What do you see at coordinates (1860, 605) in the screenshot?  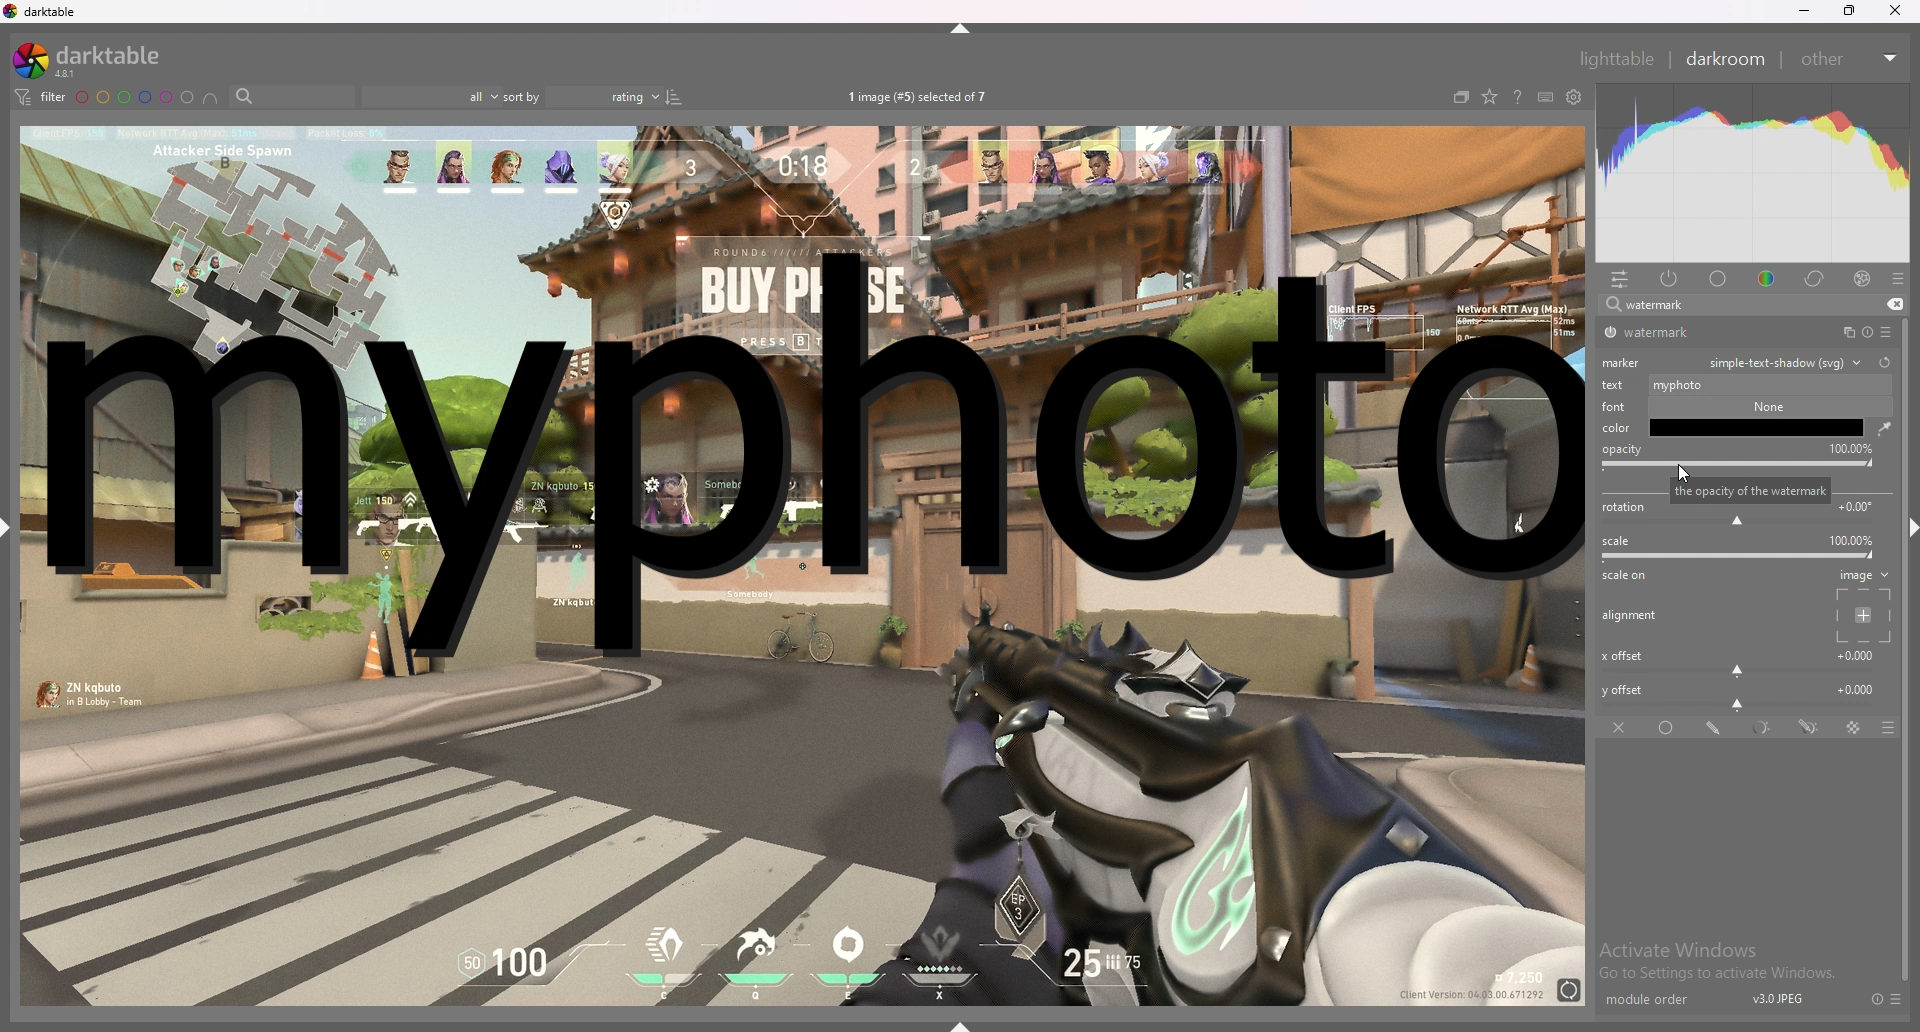 I see `image` at bounding box center [1860, 605].